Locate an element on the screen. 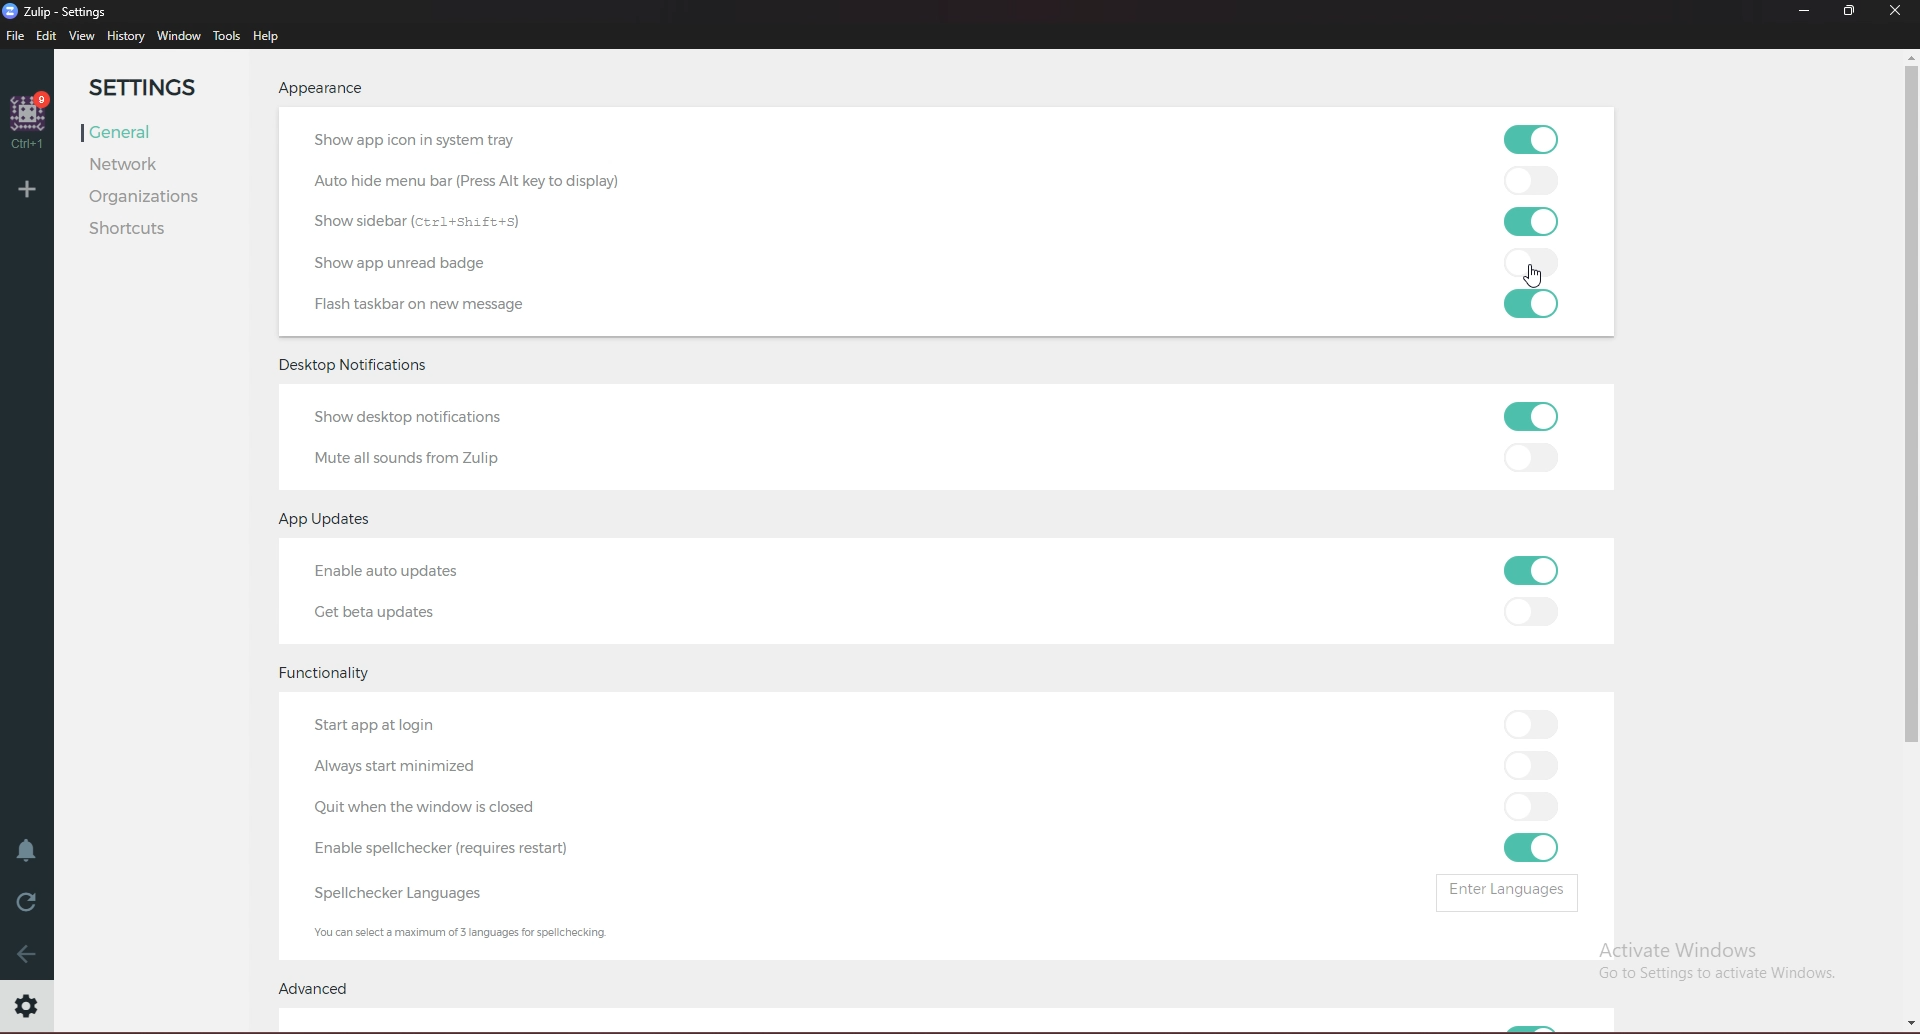  toggle is located at coordinates (1532, 763).